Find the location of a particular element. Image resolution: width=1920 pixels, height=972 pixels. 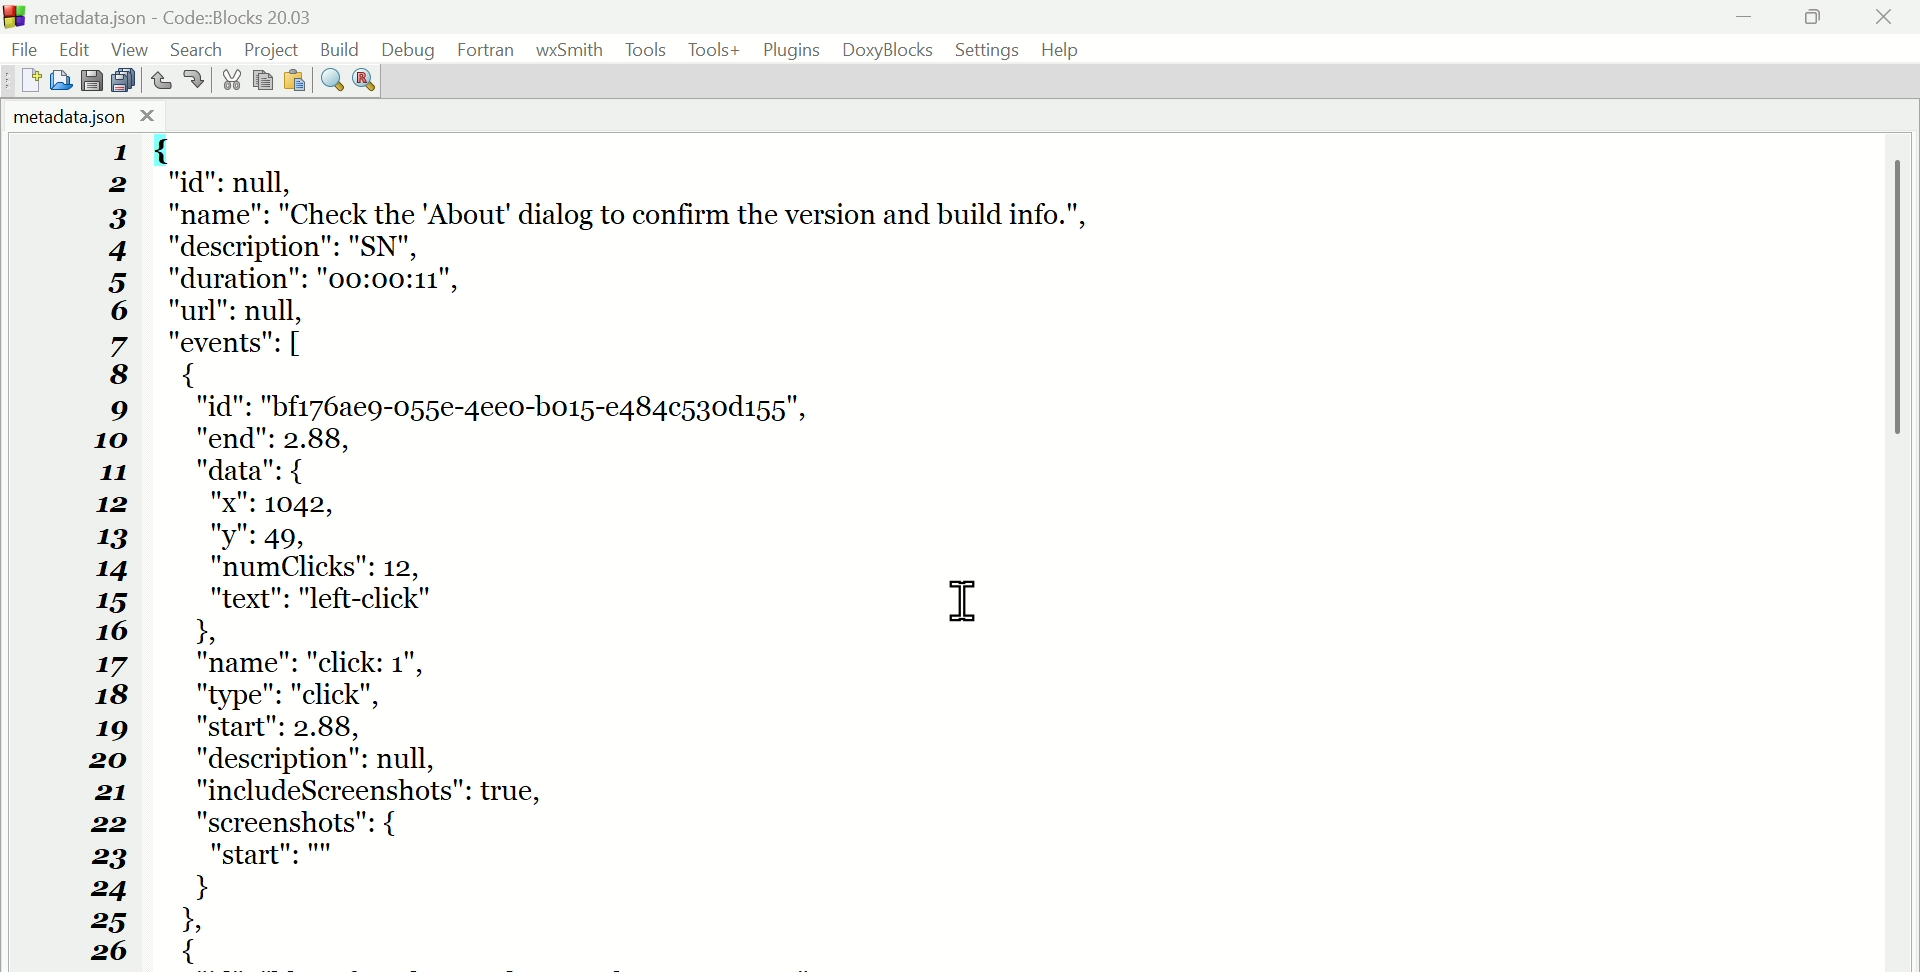

Tools is located at coordinates (713, 52).